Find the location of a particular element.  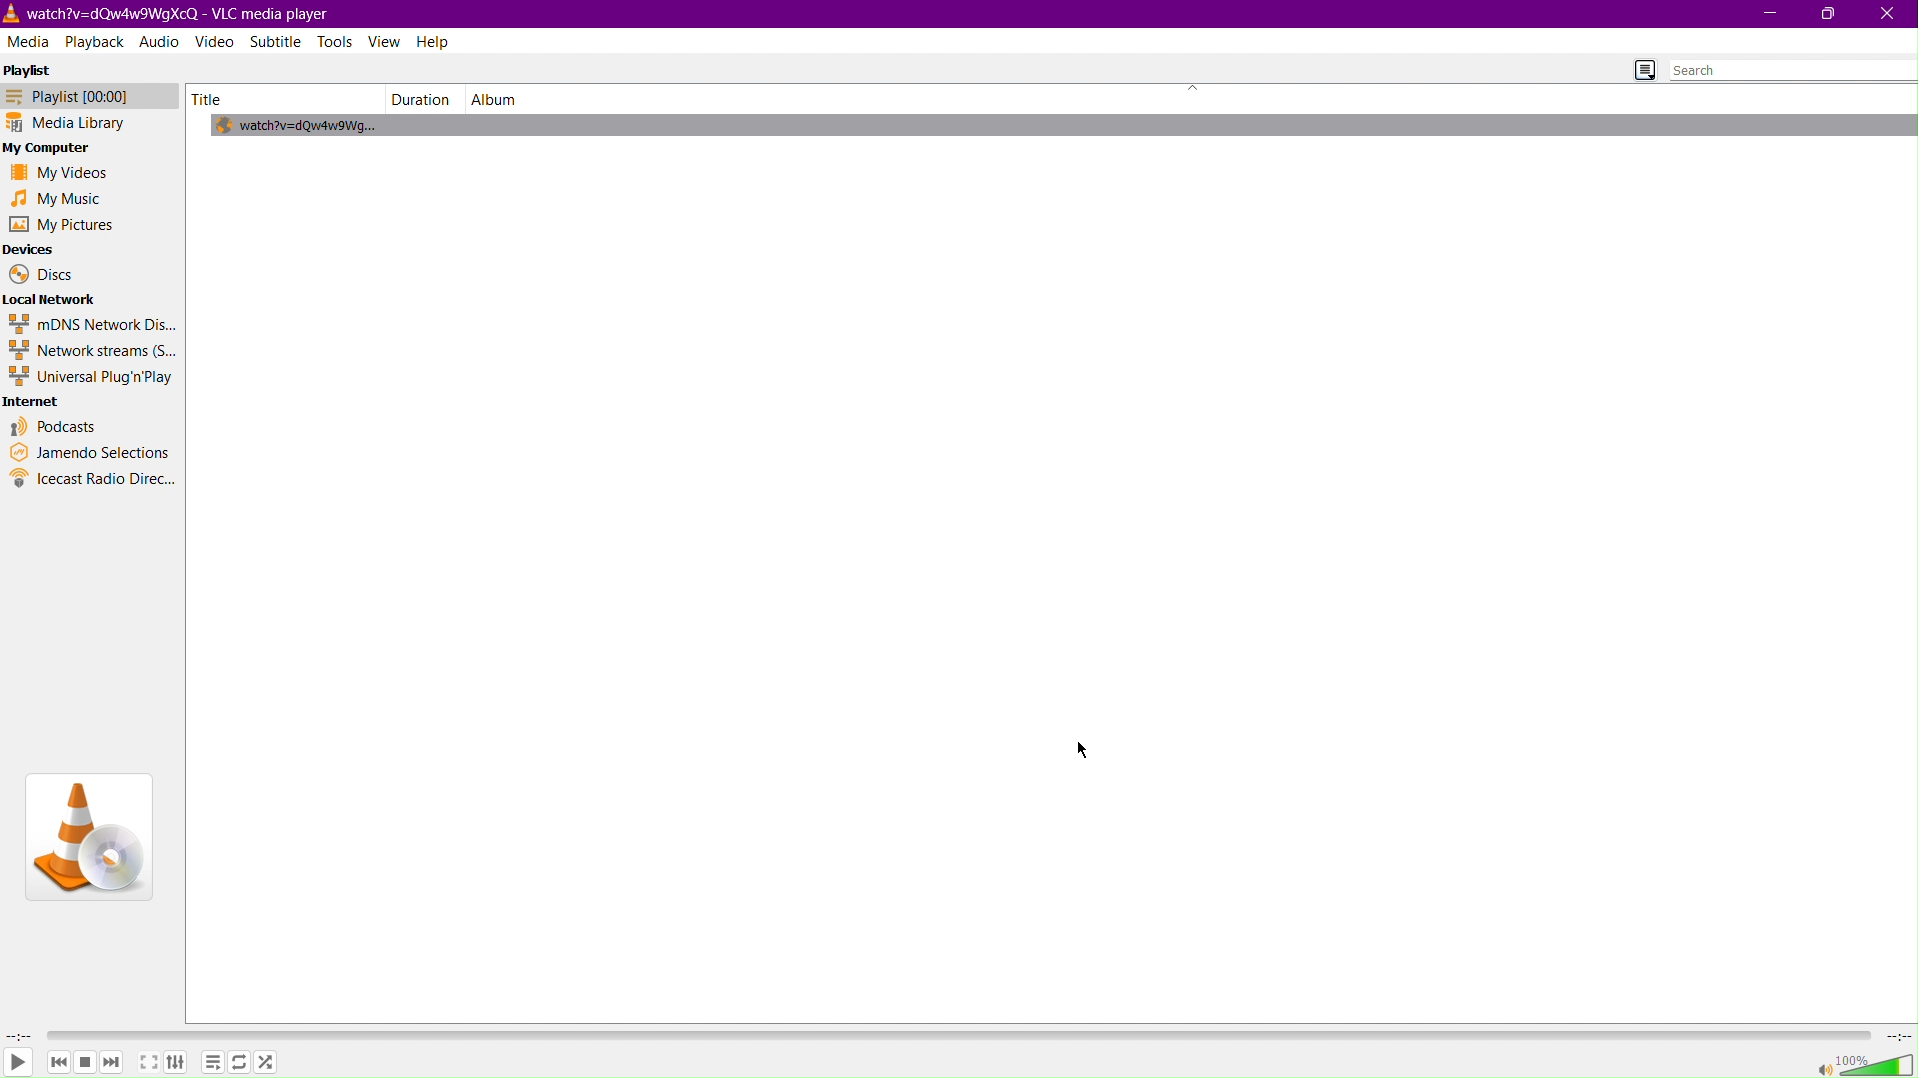

Close is located at coordinates (1888, 14).